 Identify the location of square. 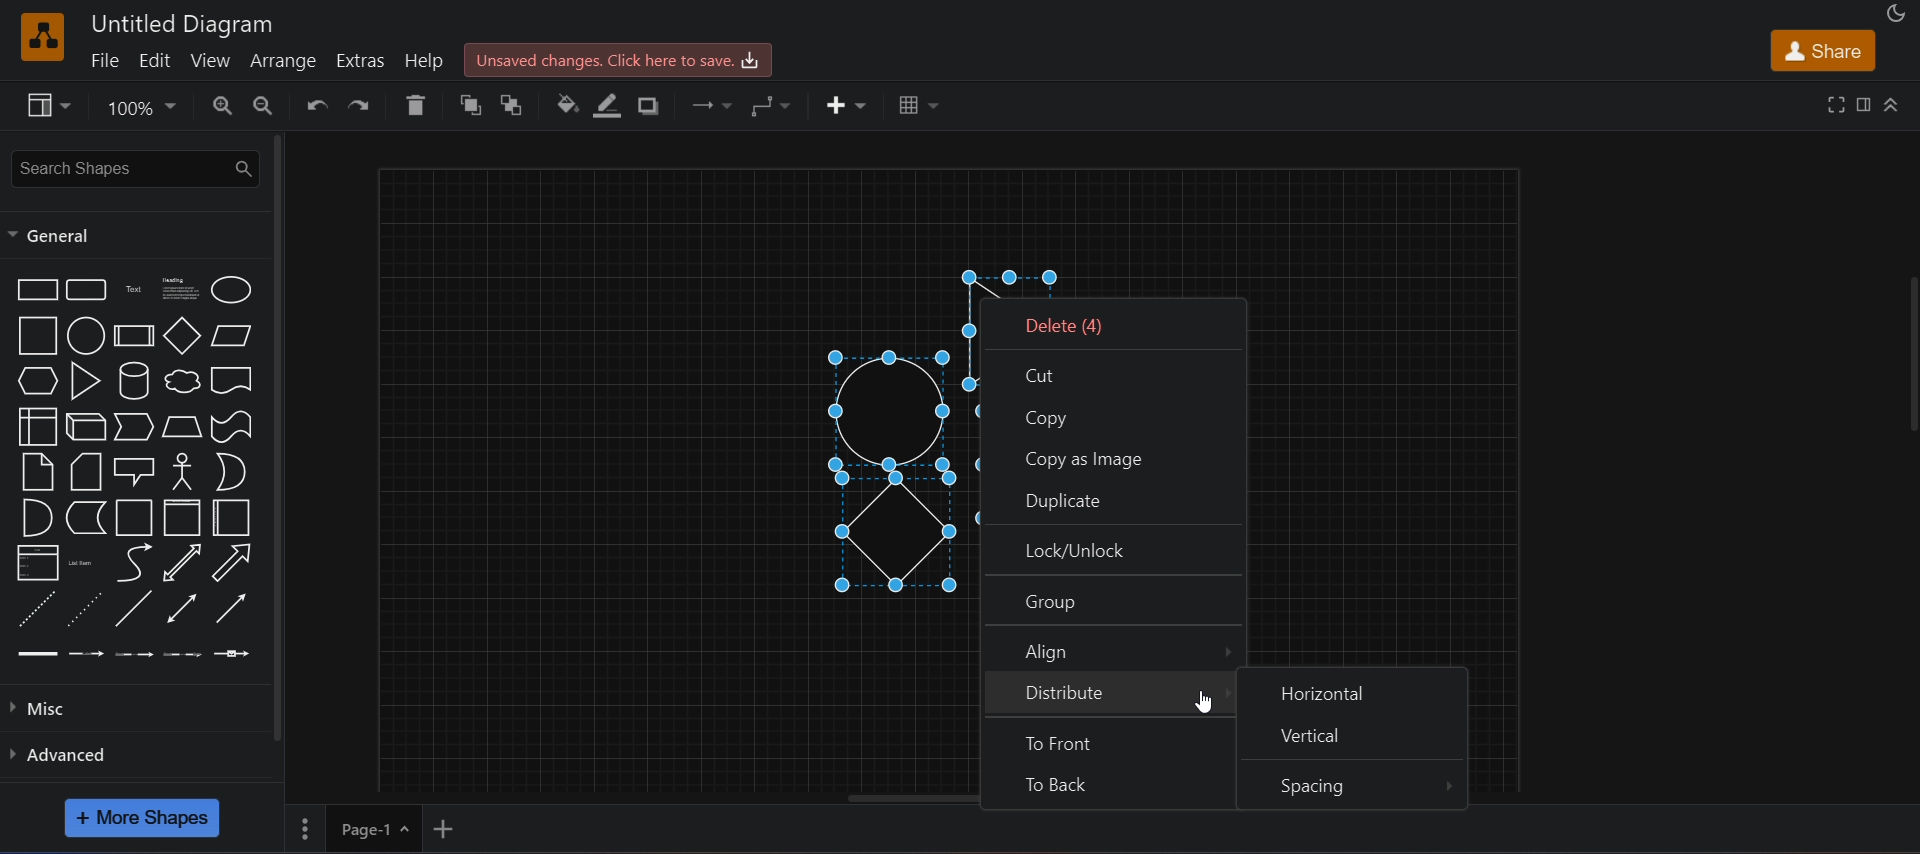
(34, 335).